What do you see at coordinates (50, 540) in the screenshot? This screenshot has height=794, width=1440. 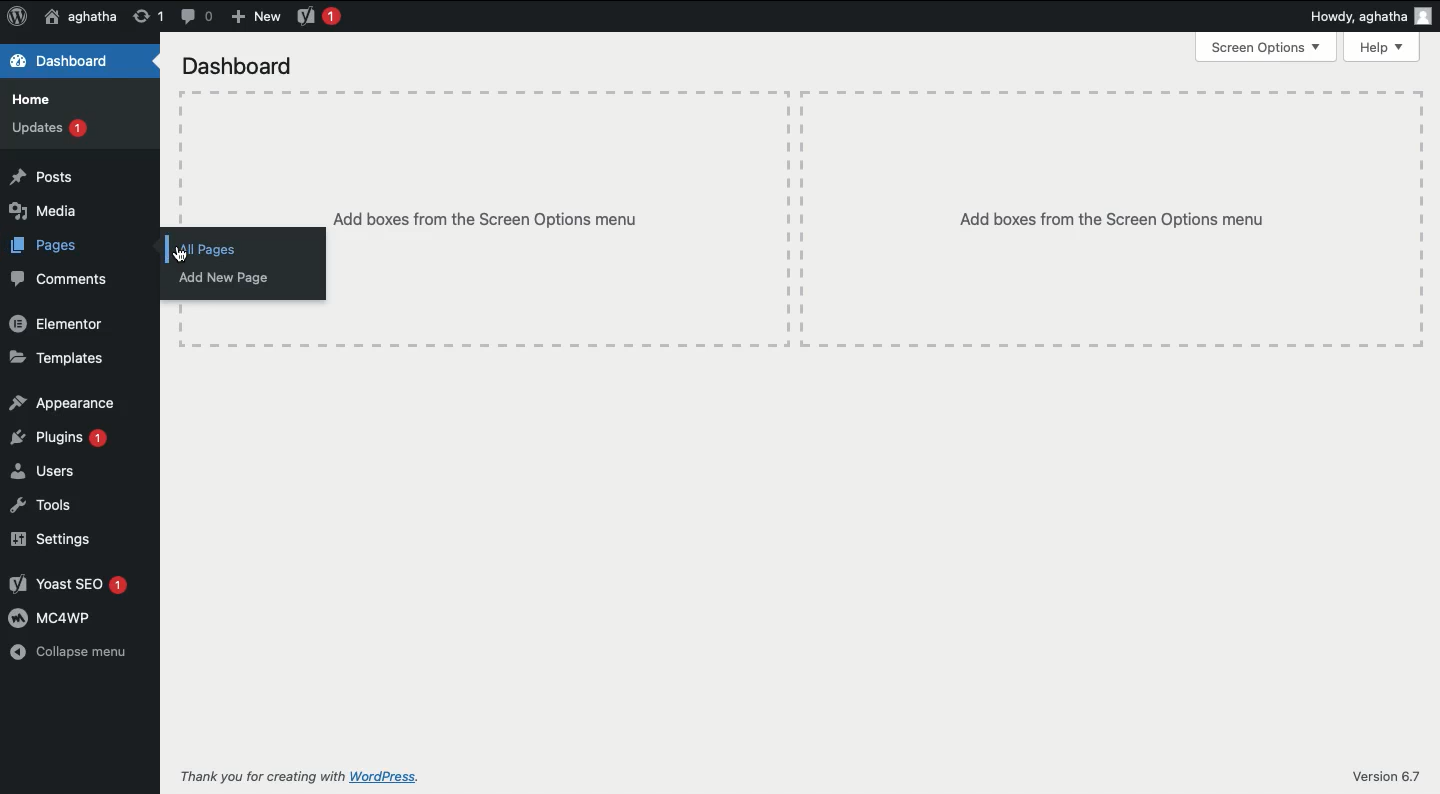 I see `Settings` at bounding box center [50, 540].